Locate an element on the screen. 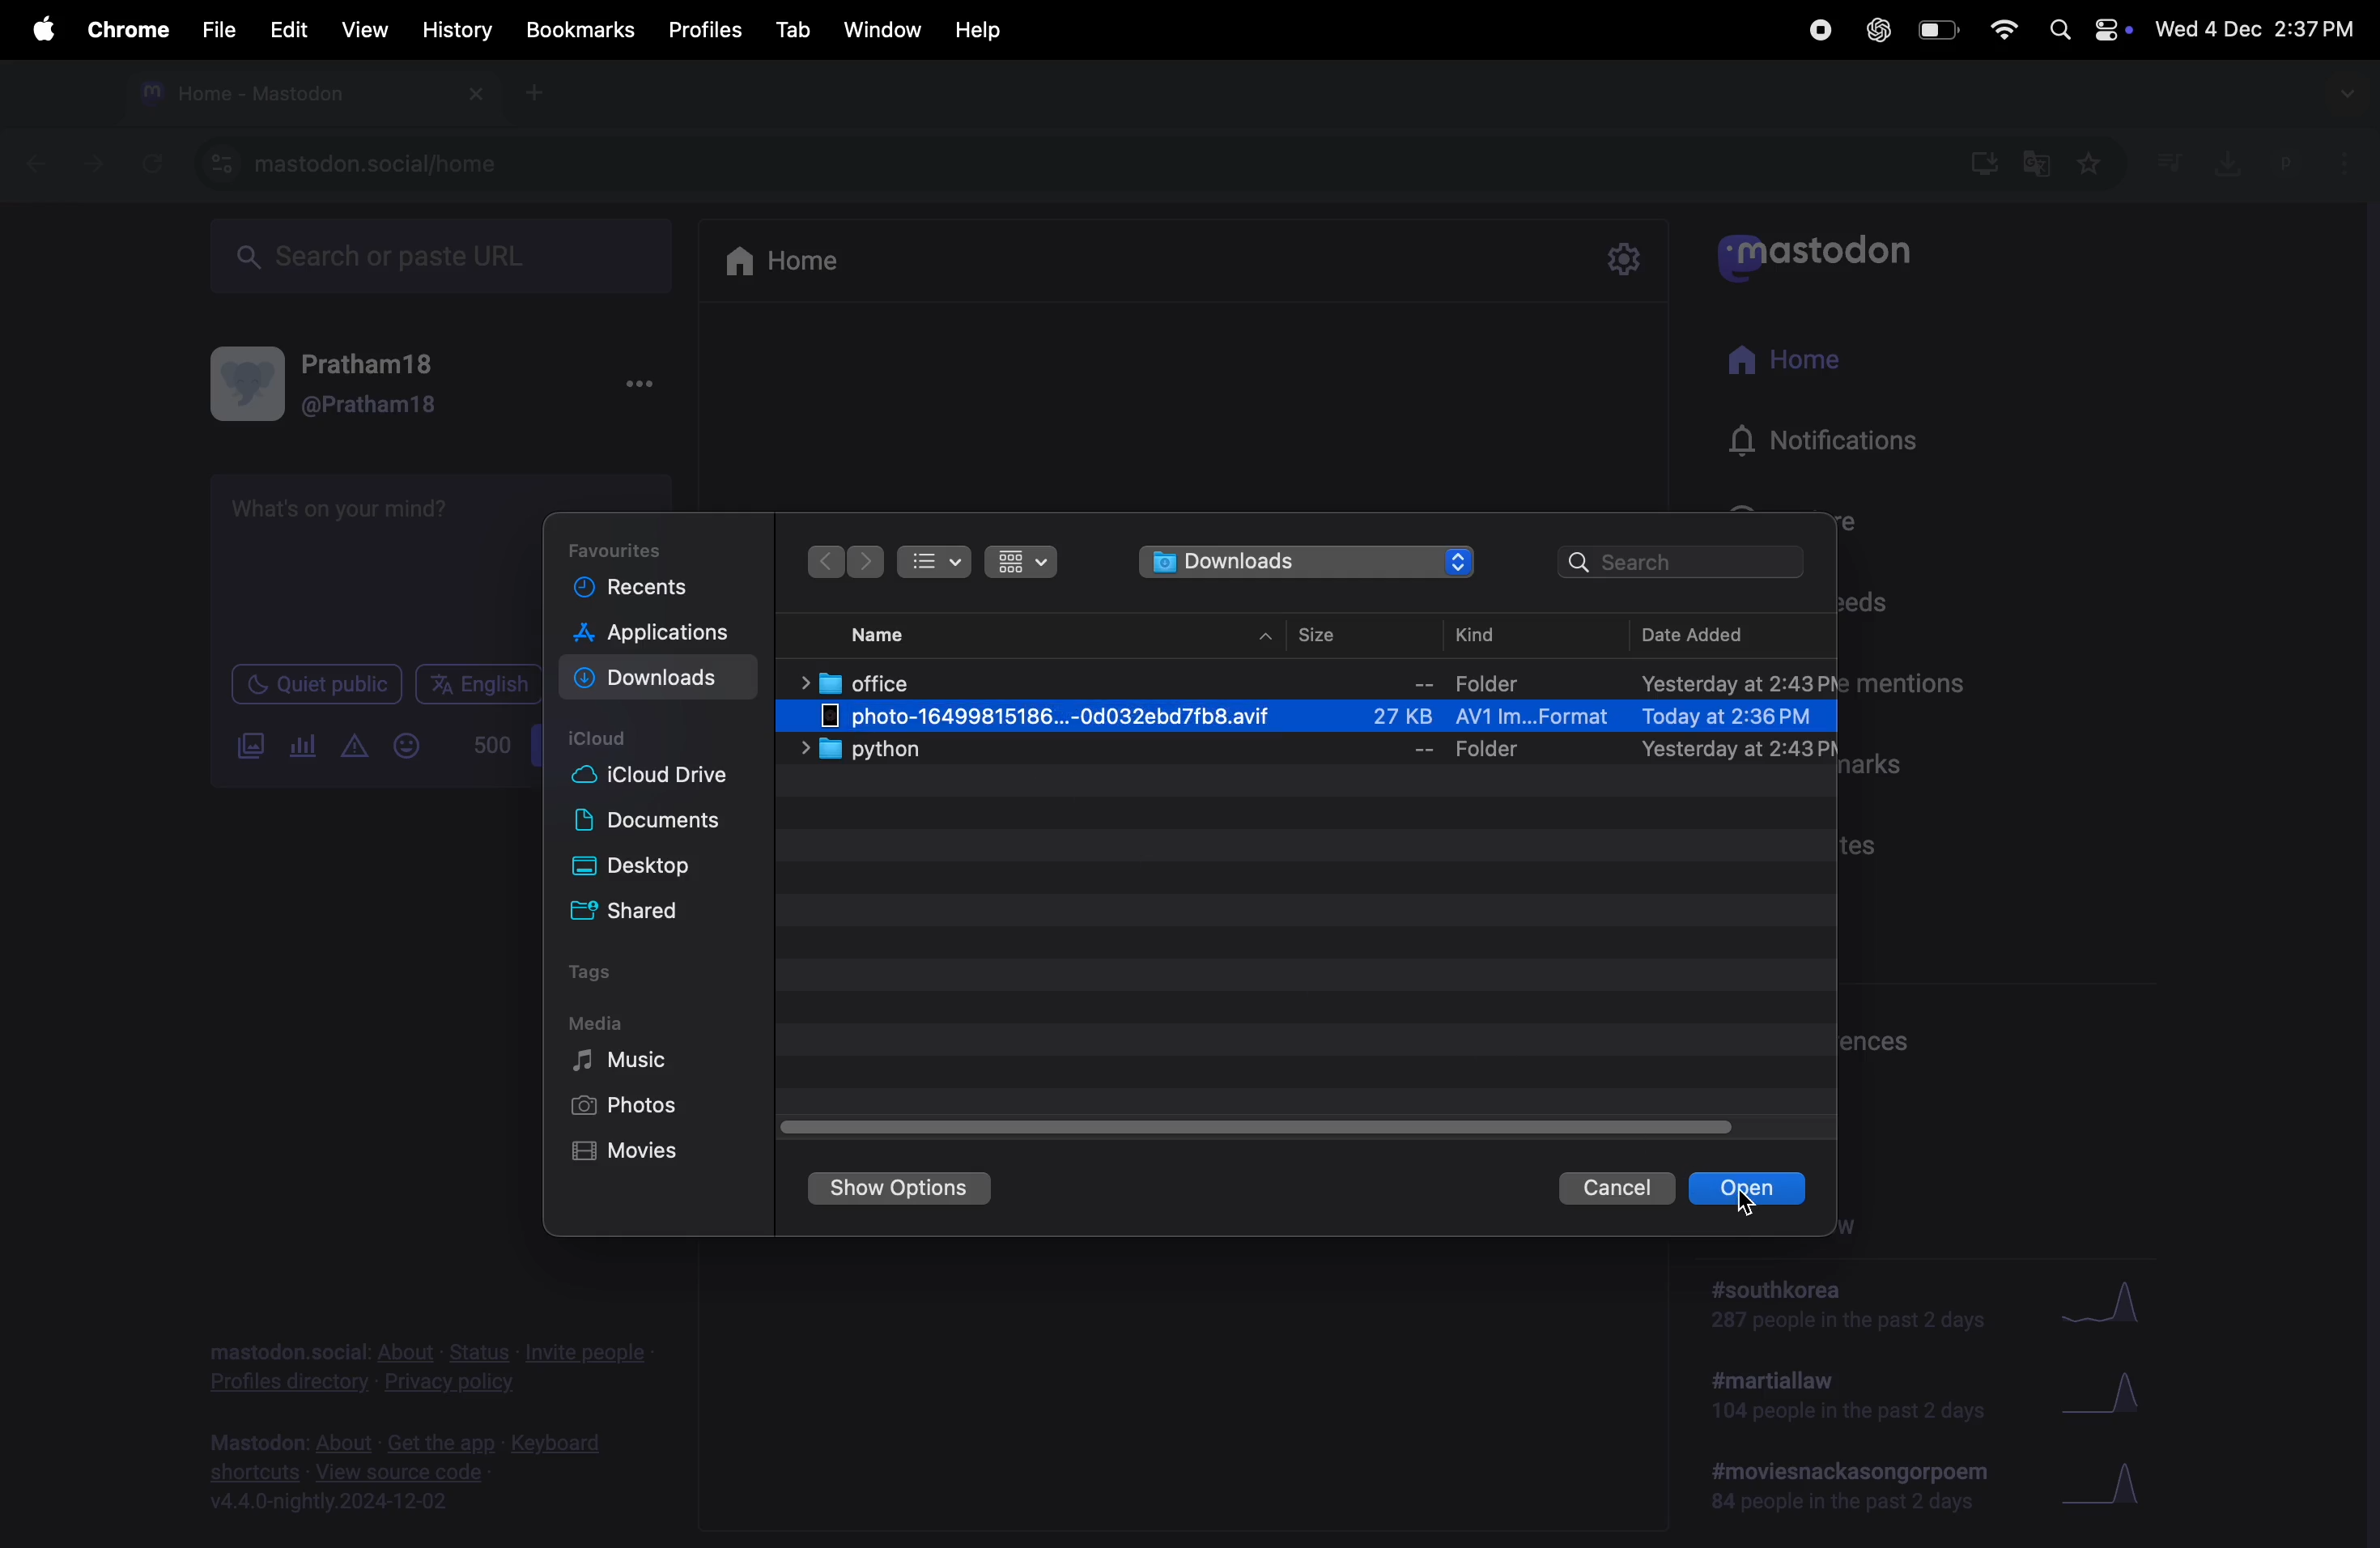 The image size is (2380, 1548). download mastodon is located at coordinates (1976, 161).